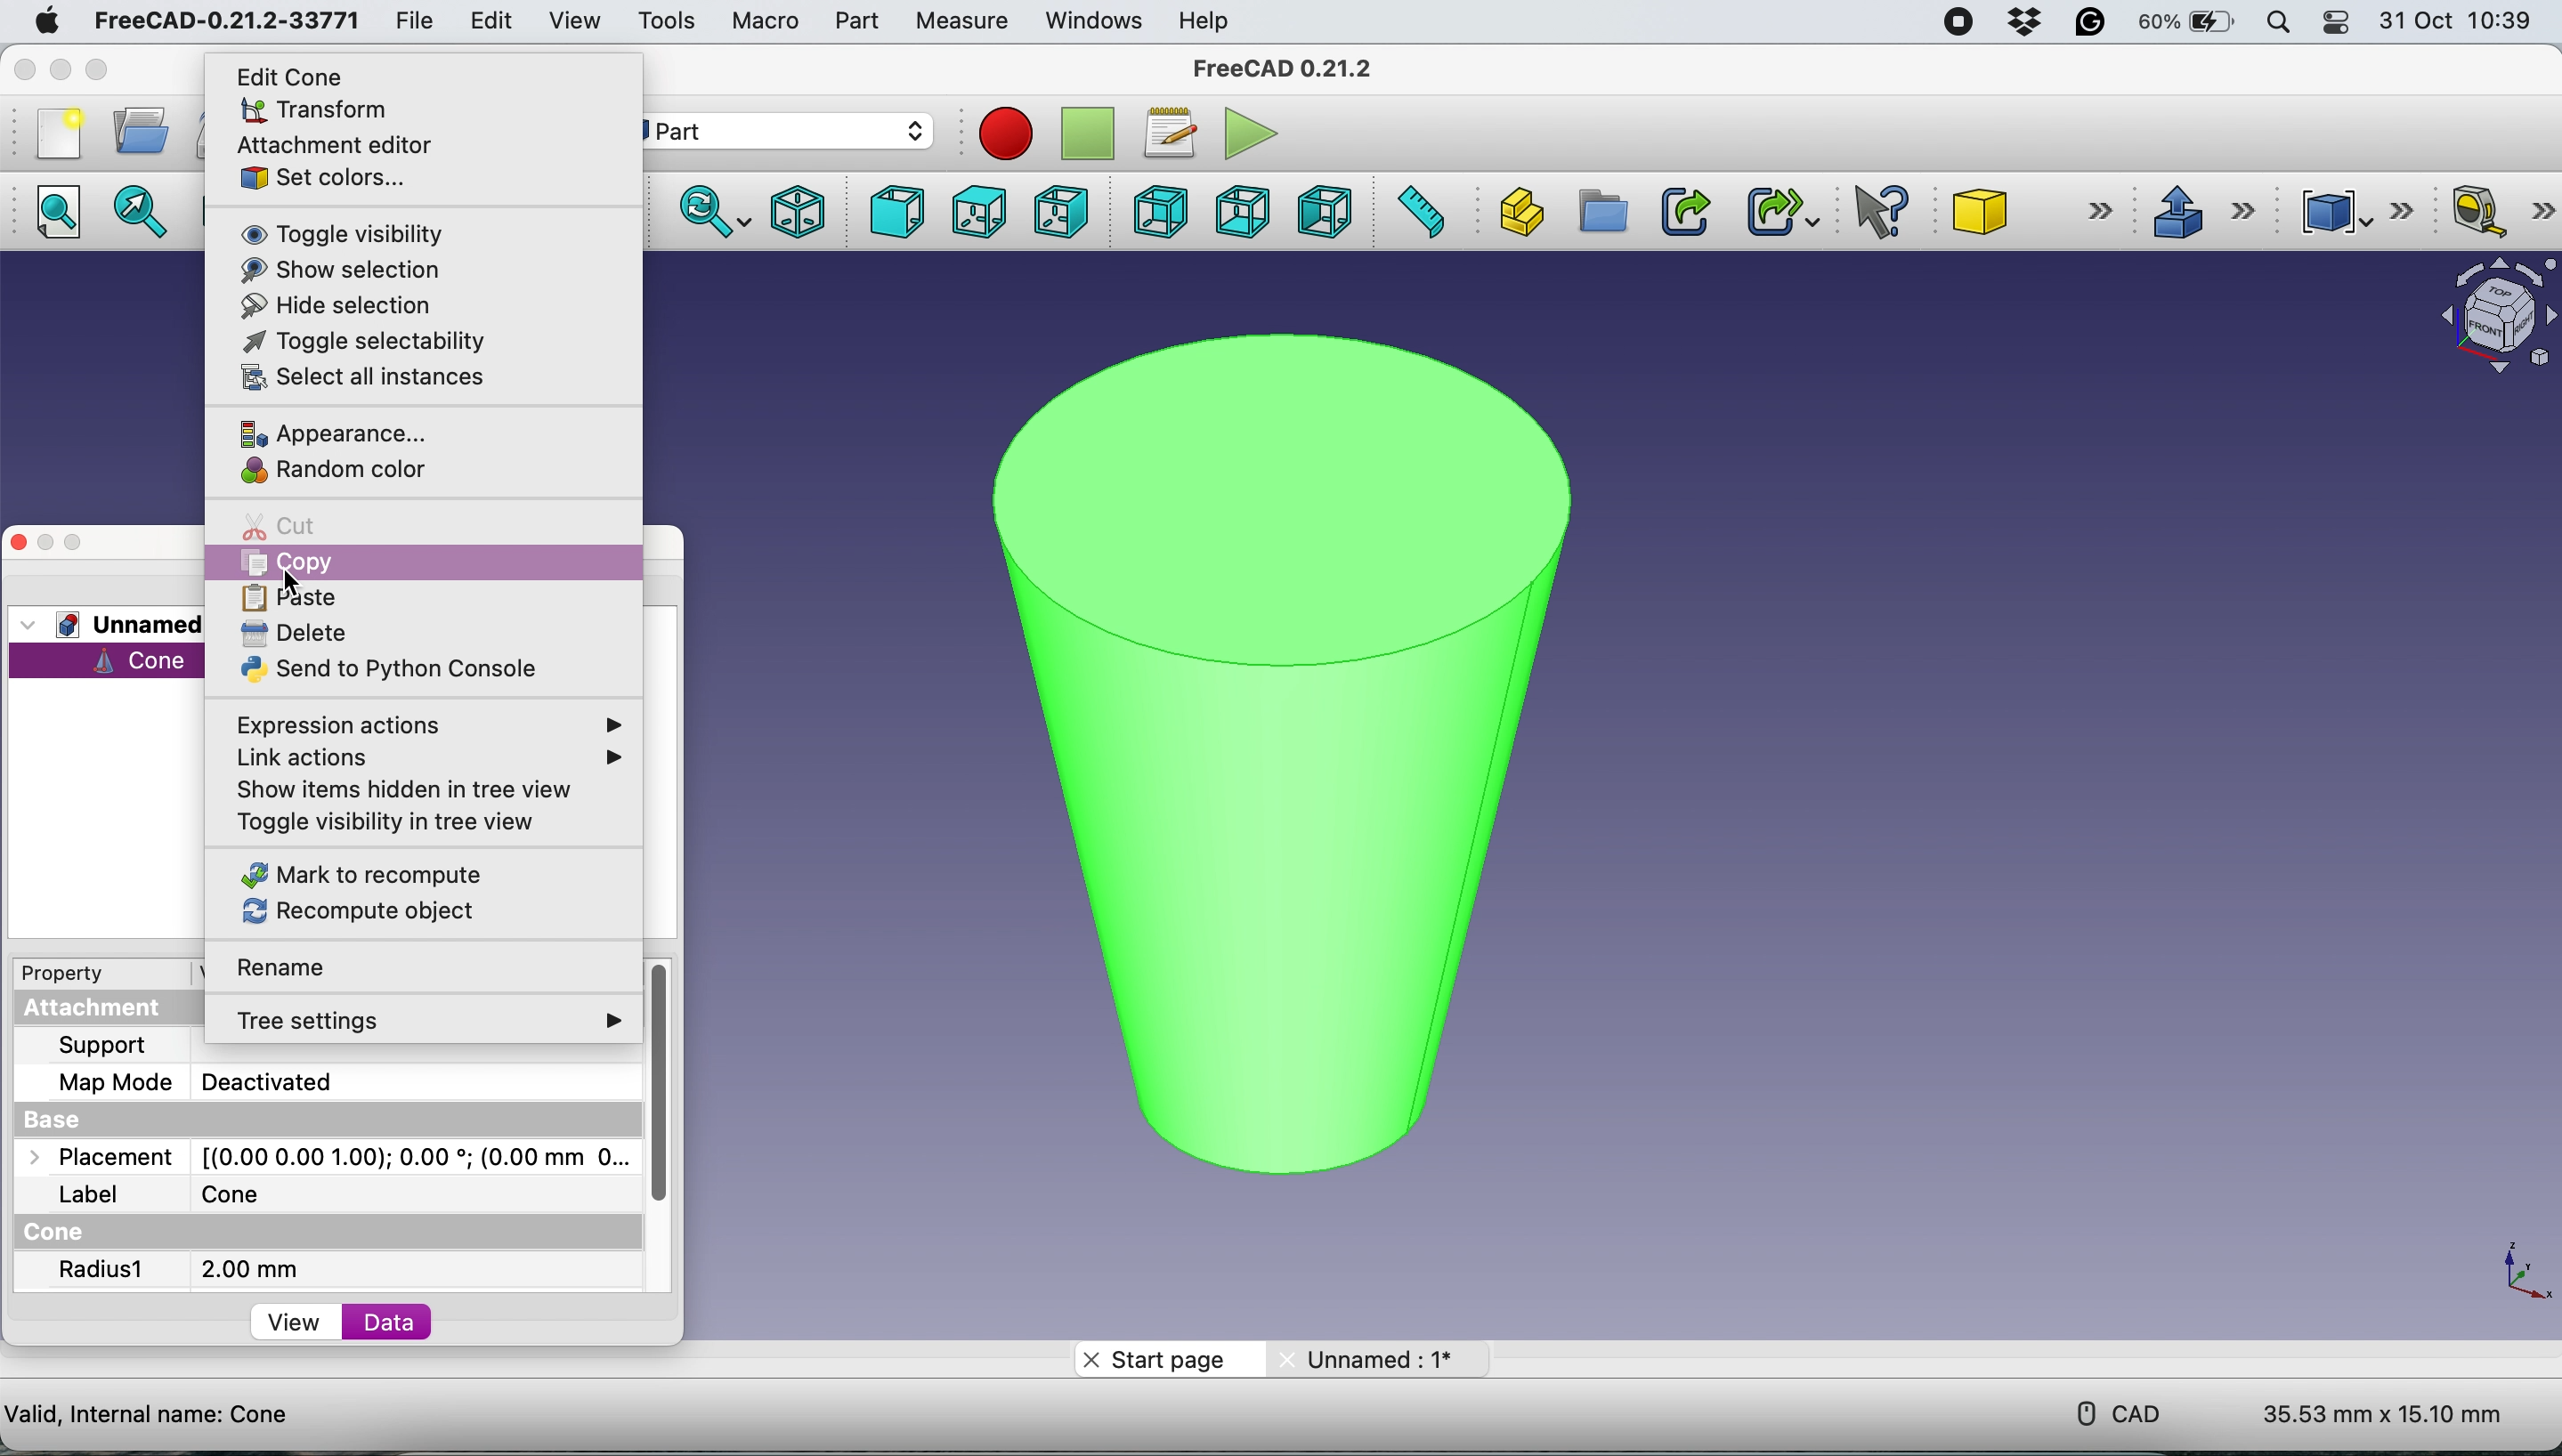 The width and height of the screenshot is (2562, 1456). I want to click on system logo, so click(34, 19).